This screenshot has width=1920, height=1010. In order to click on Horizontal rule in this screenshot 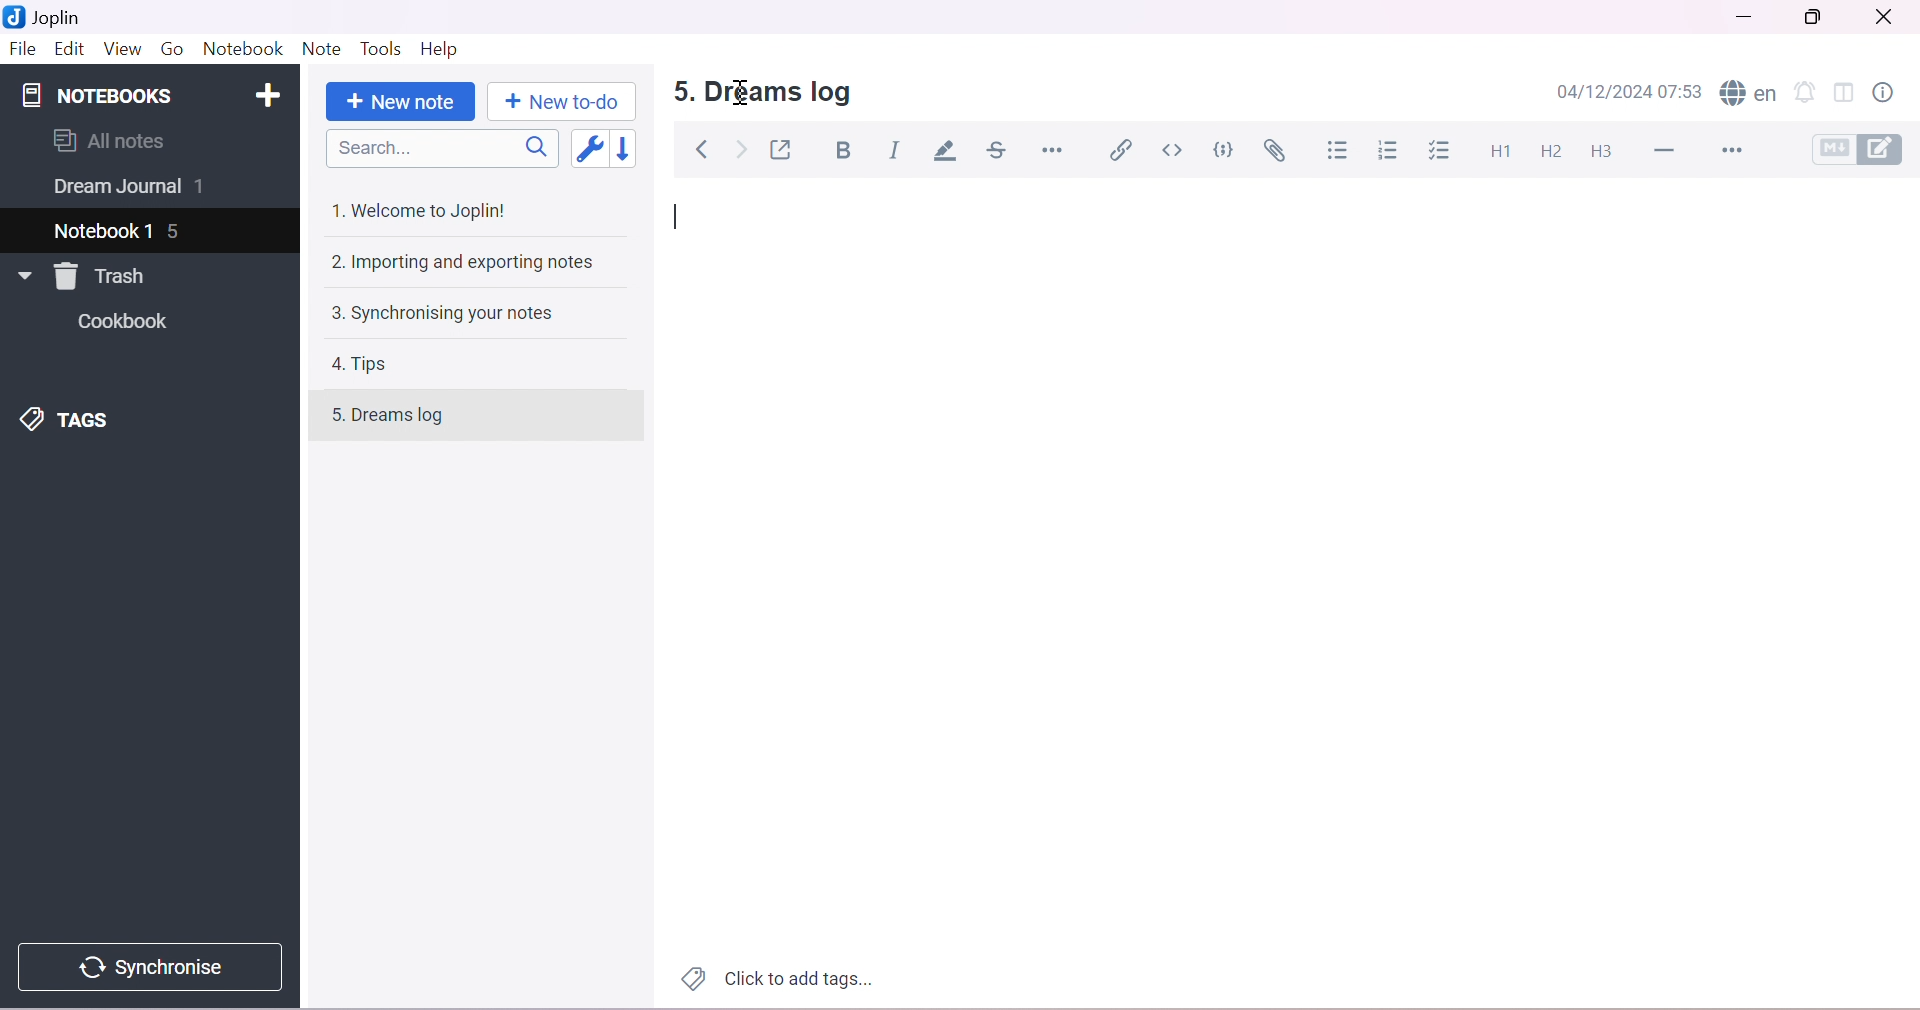, I will do `click(1052, 149)`.